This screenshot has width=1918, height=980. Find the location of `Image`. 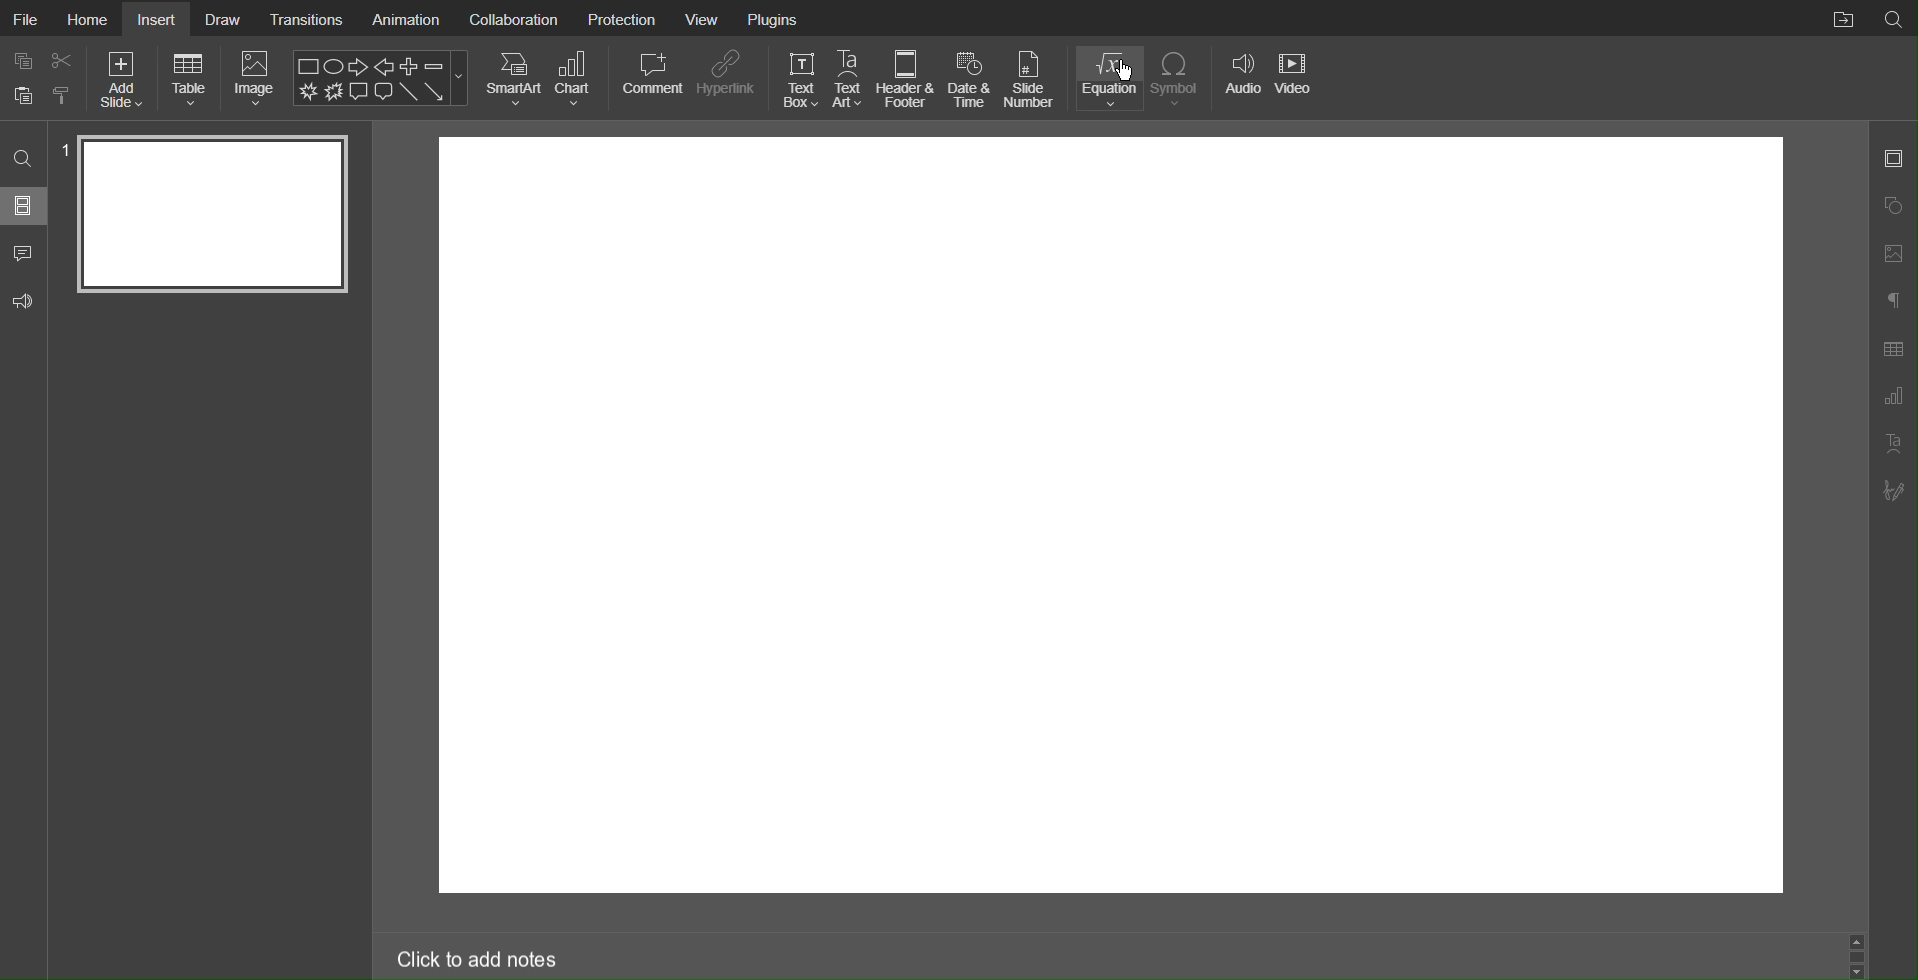

Image is located at coordinates (252, 80).